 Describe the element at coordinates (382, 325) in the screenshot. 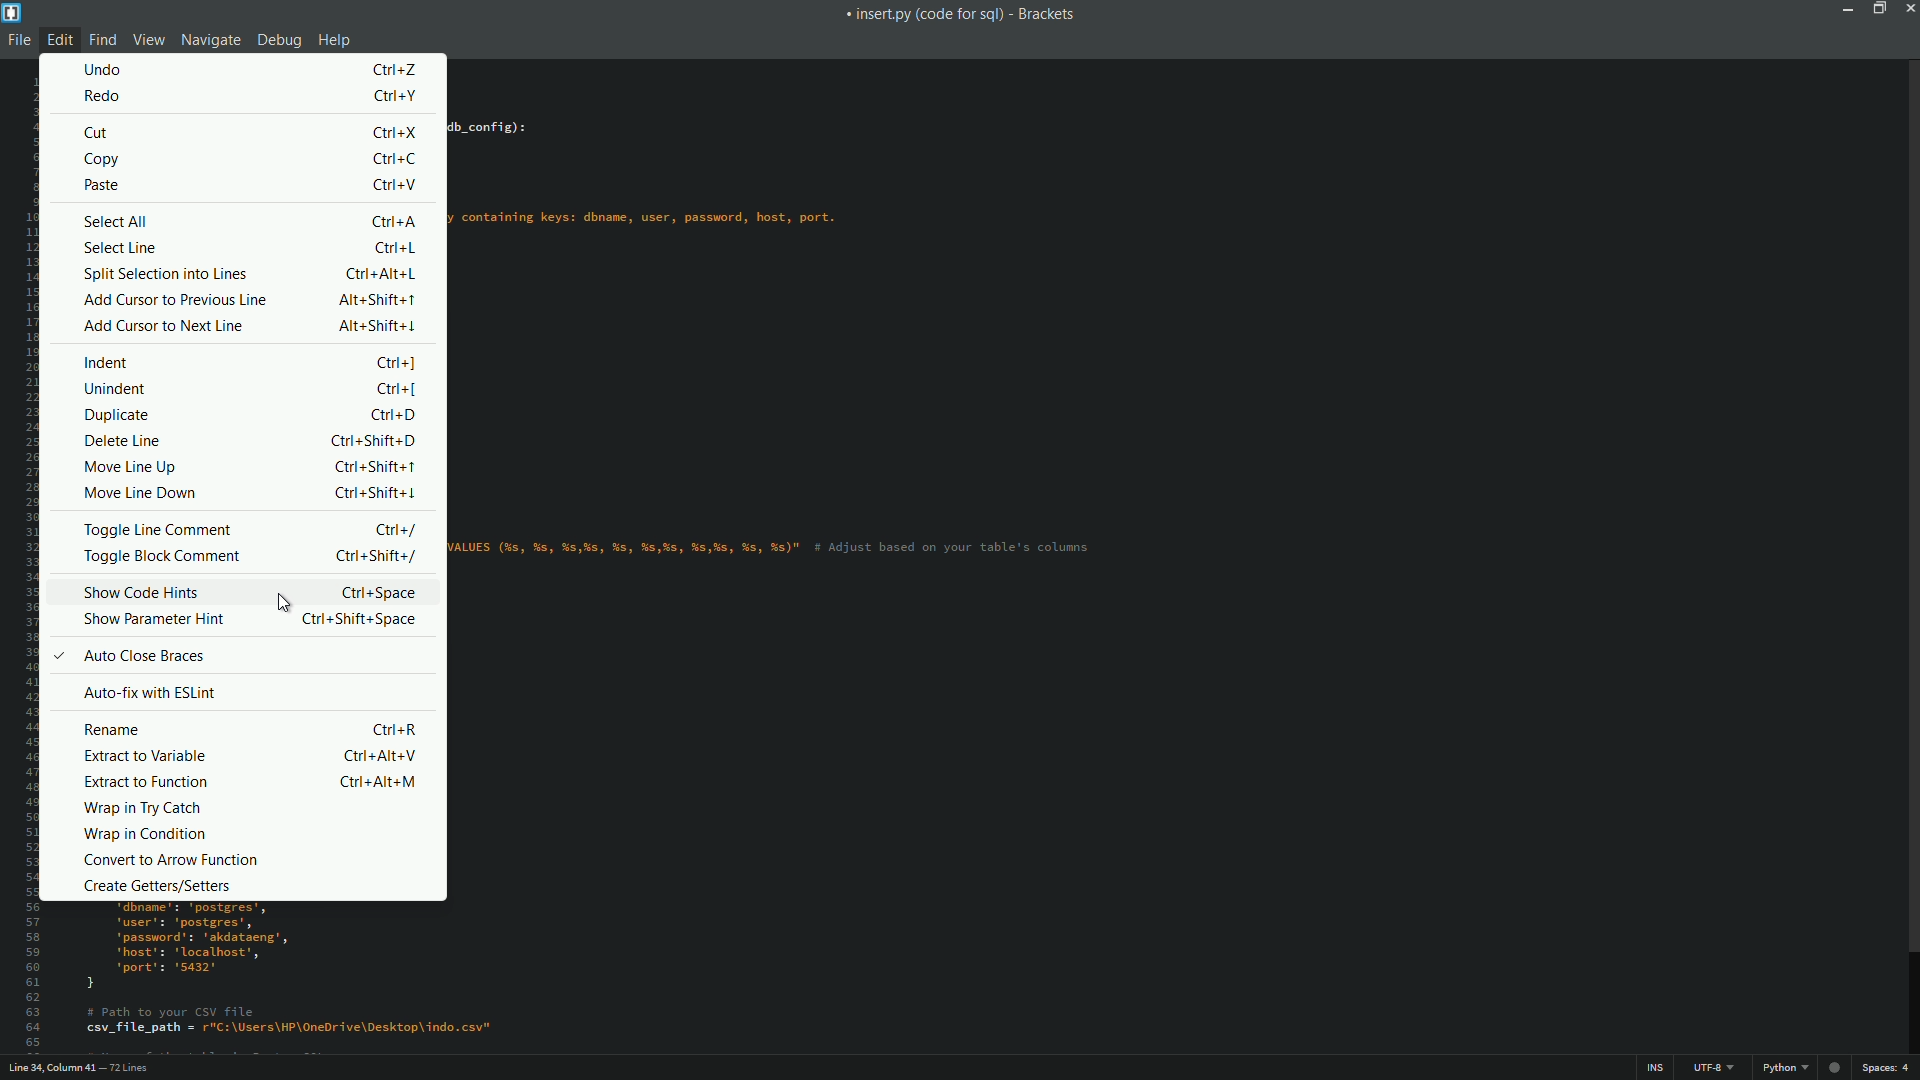

I see `keyboard shortcut` at that location.